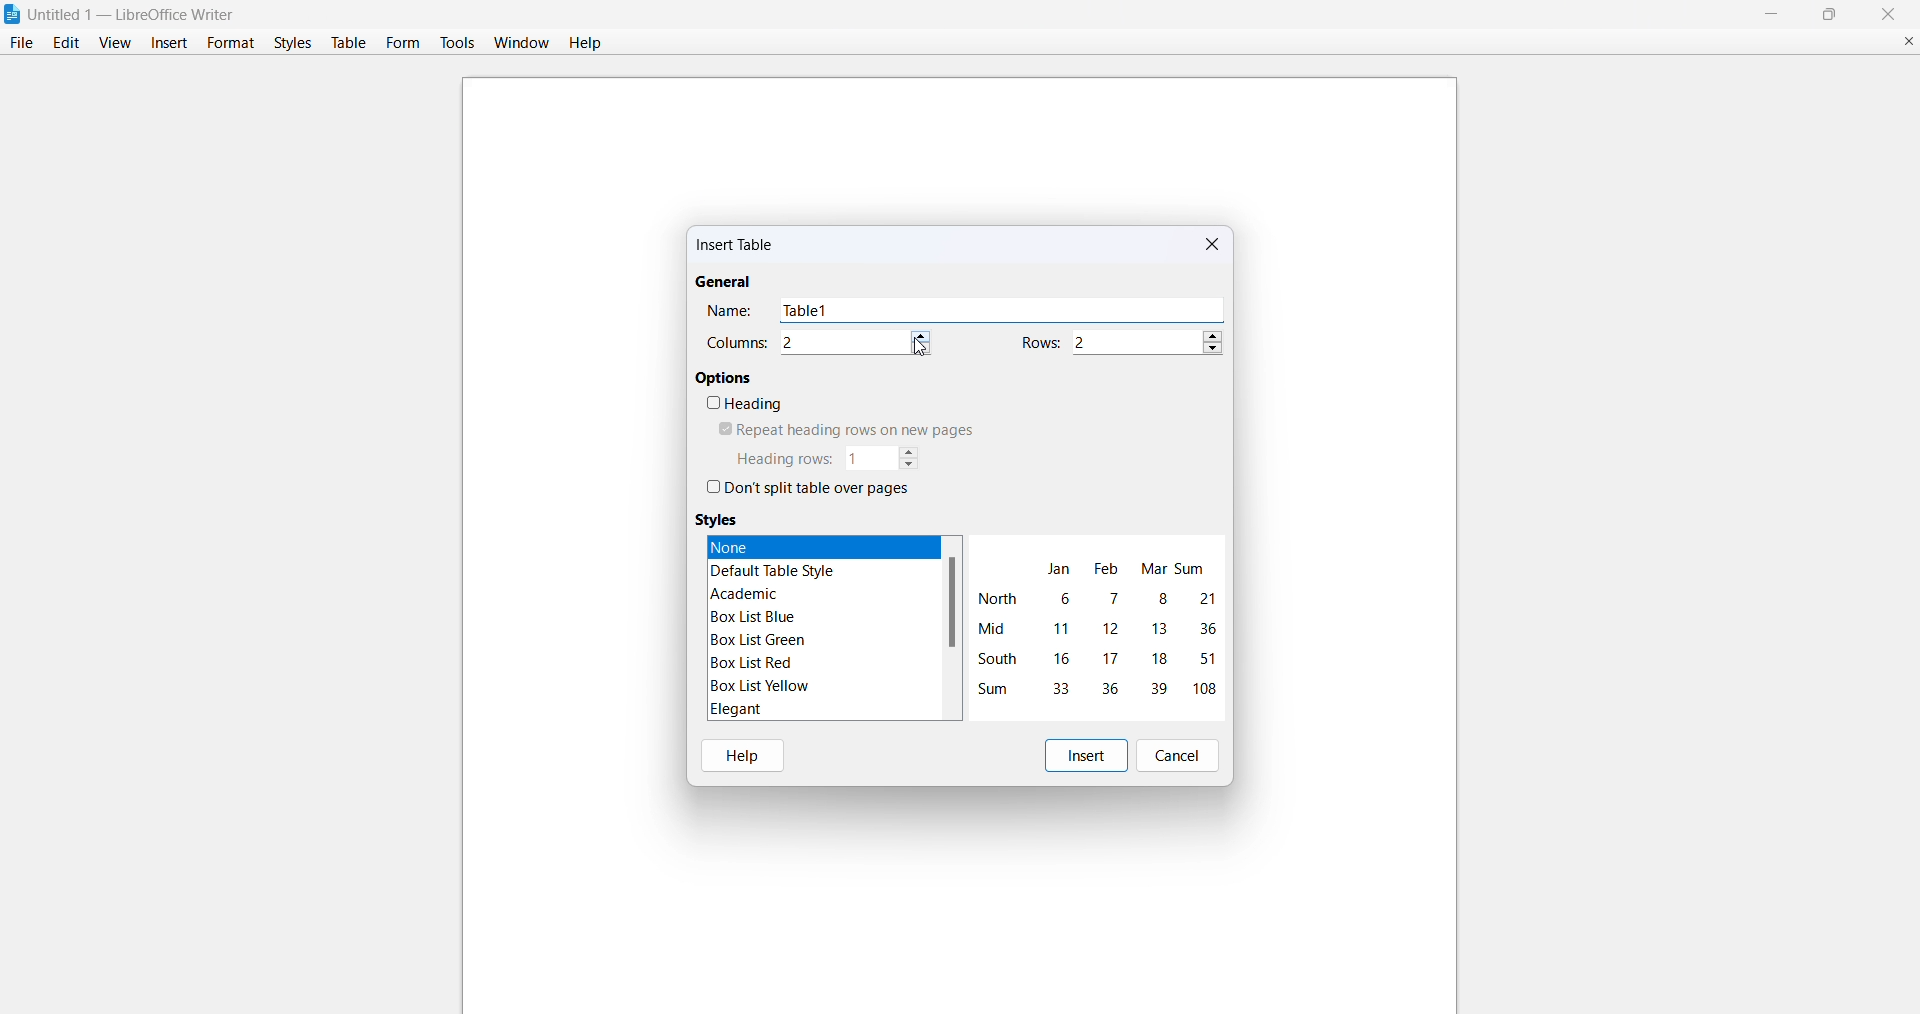  What do you see at coordinates (840, 430) in the screenshot?
I see `repeat heading rows on new pages 2` at bounding box center [840, 430].